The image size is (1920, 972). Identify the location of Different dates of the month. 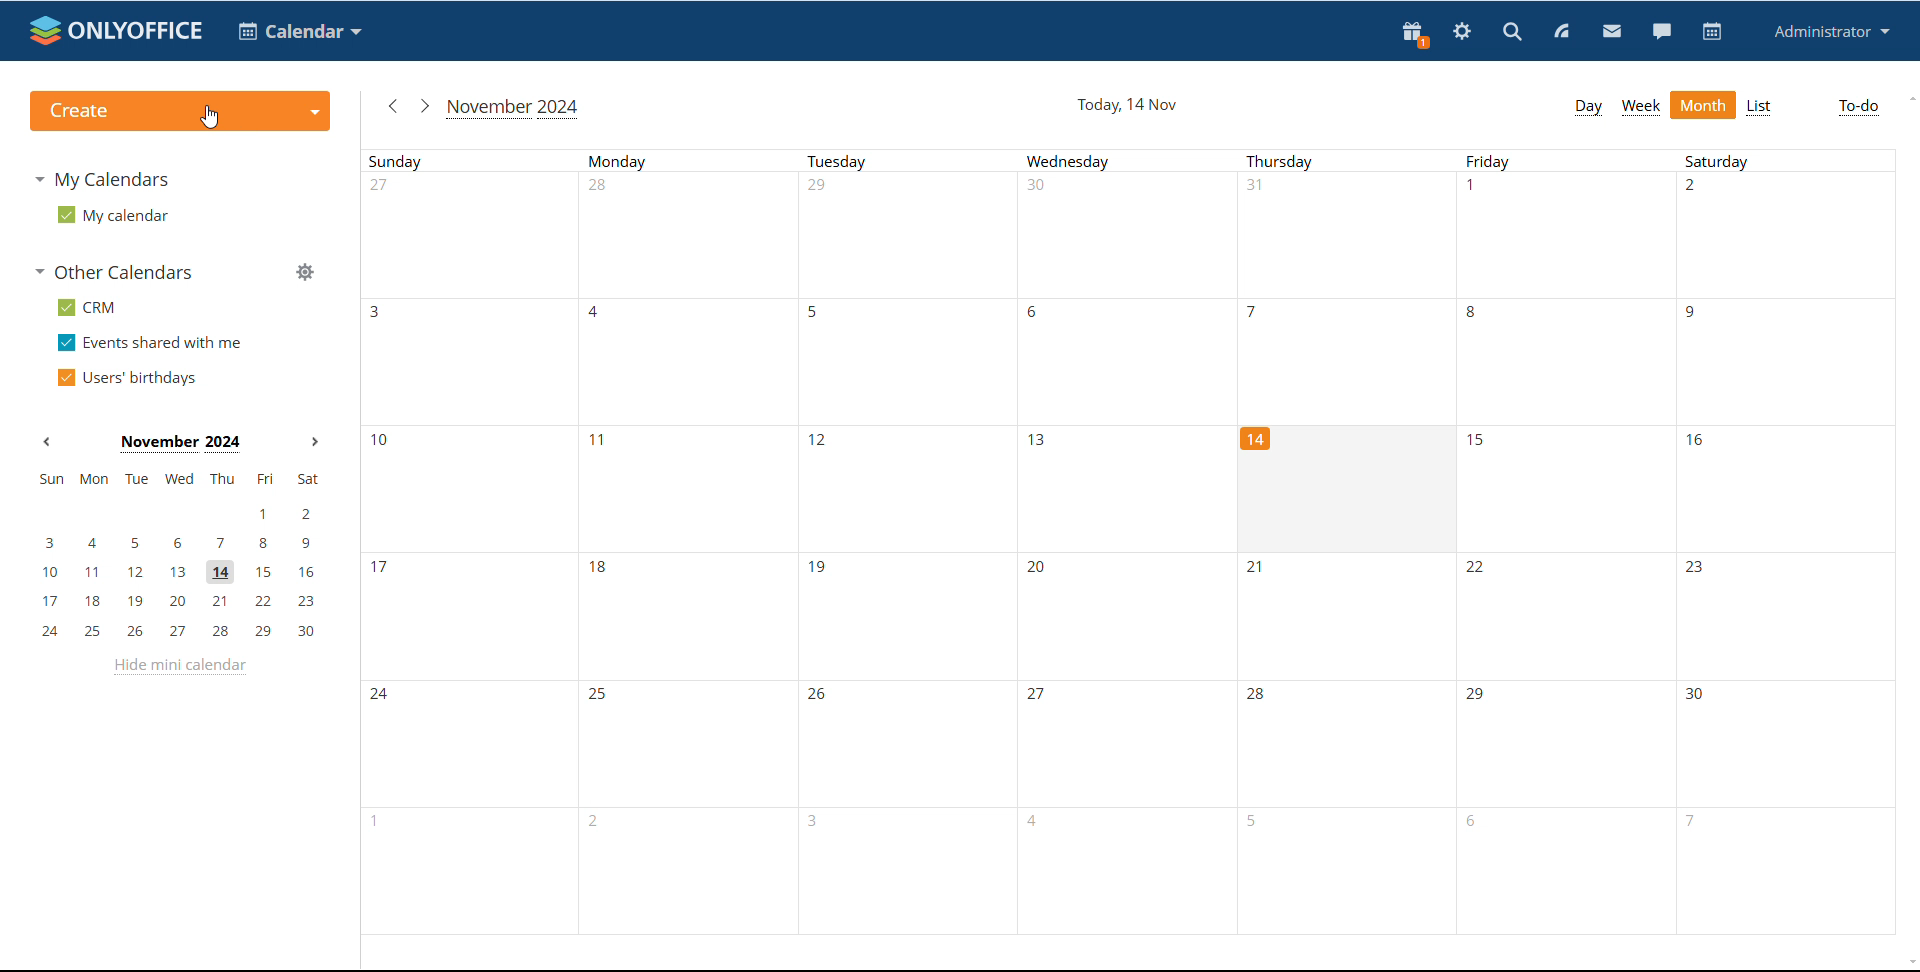
(1688, 490).